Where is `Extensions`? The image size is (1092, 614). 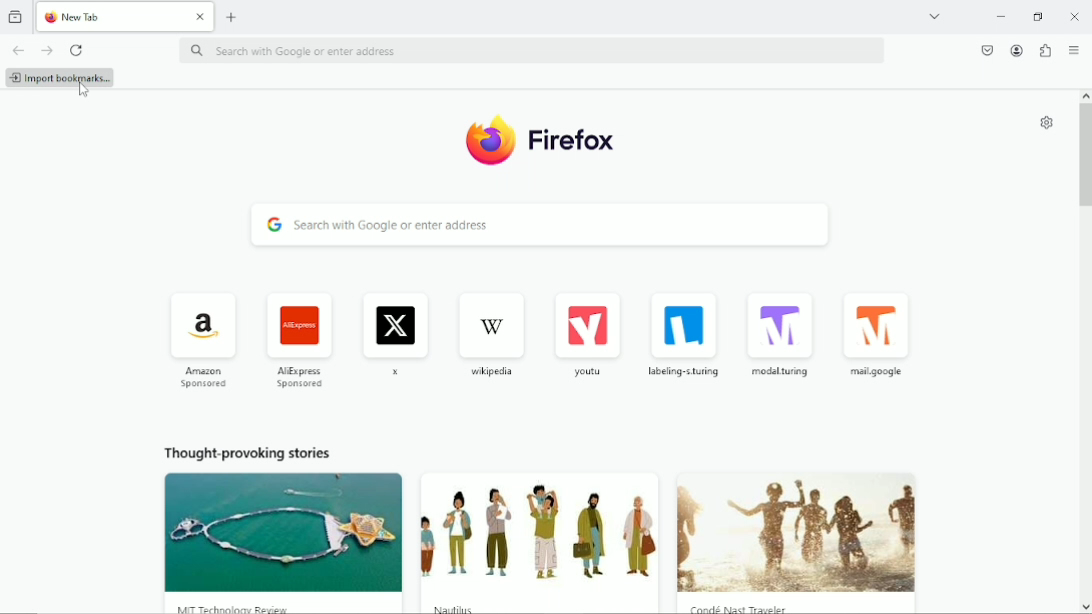 Extensions is located at coordinates (1044, 50).